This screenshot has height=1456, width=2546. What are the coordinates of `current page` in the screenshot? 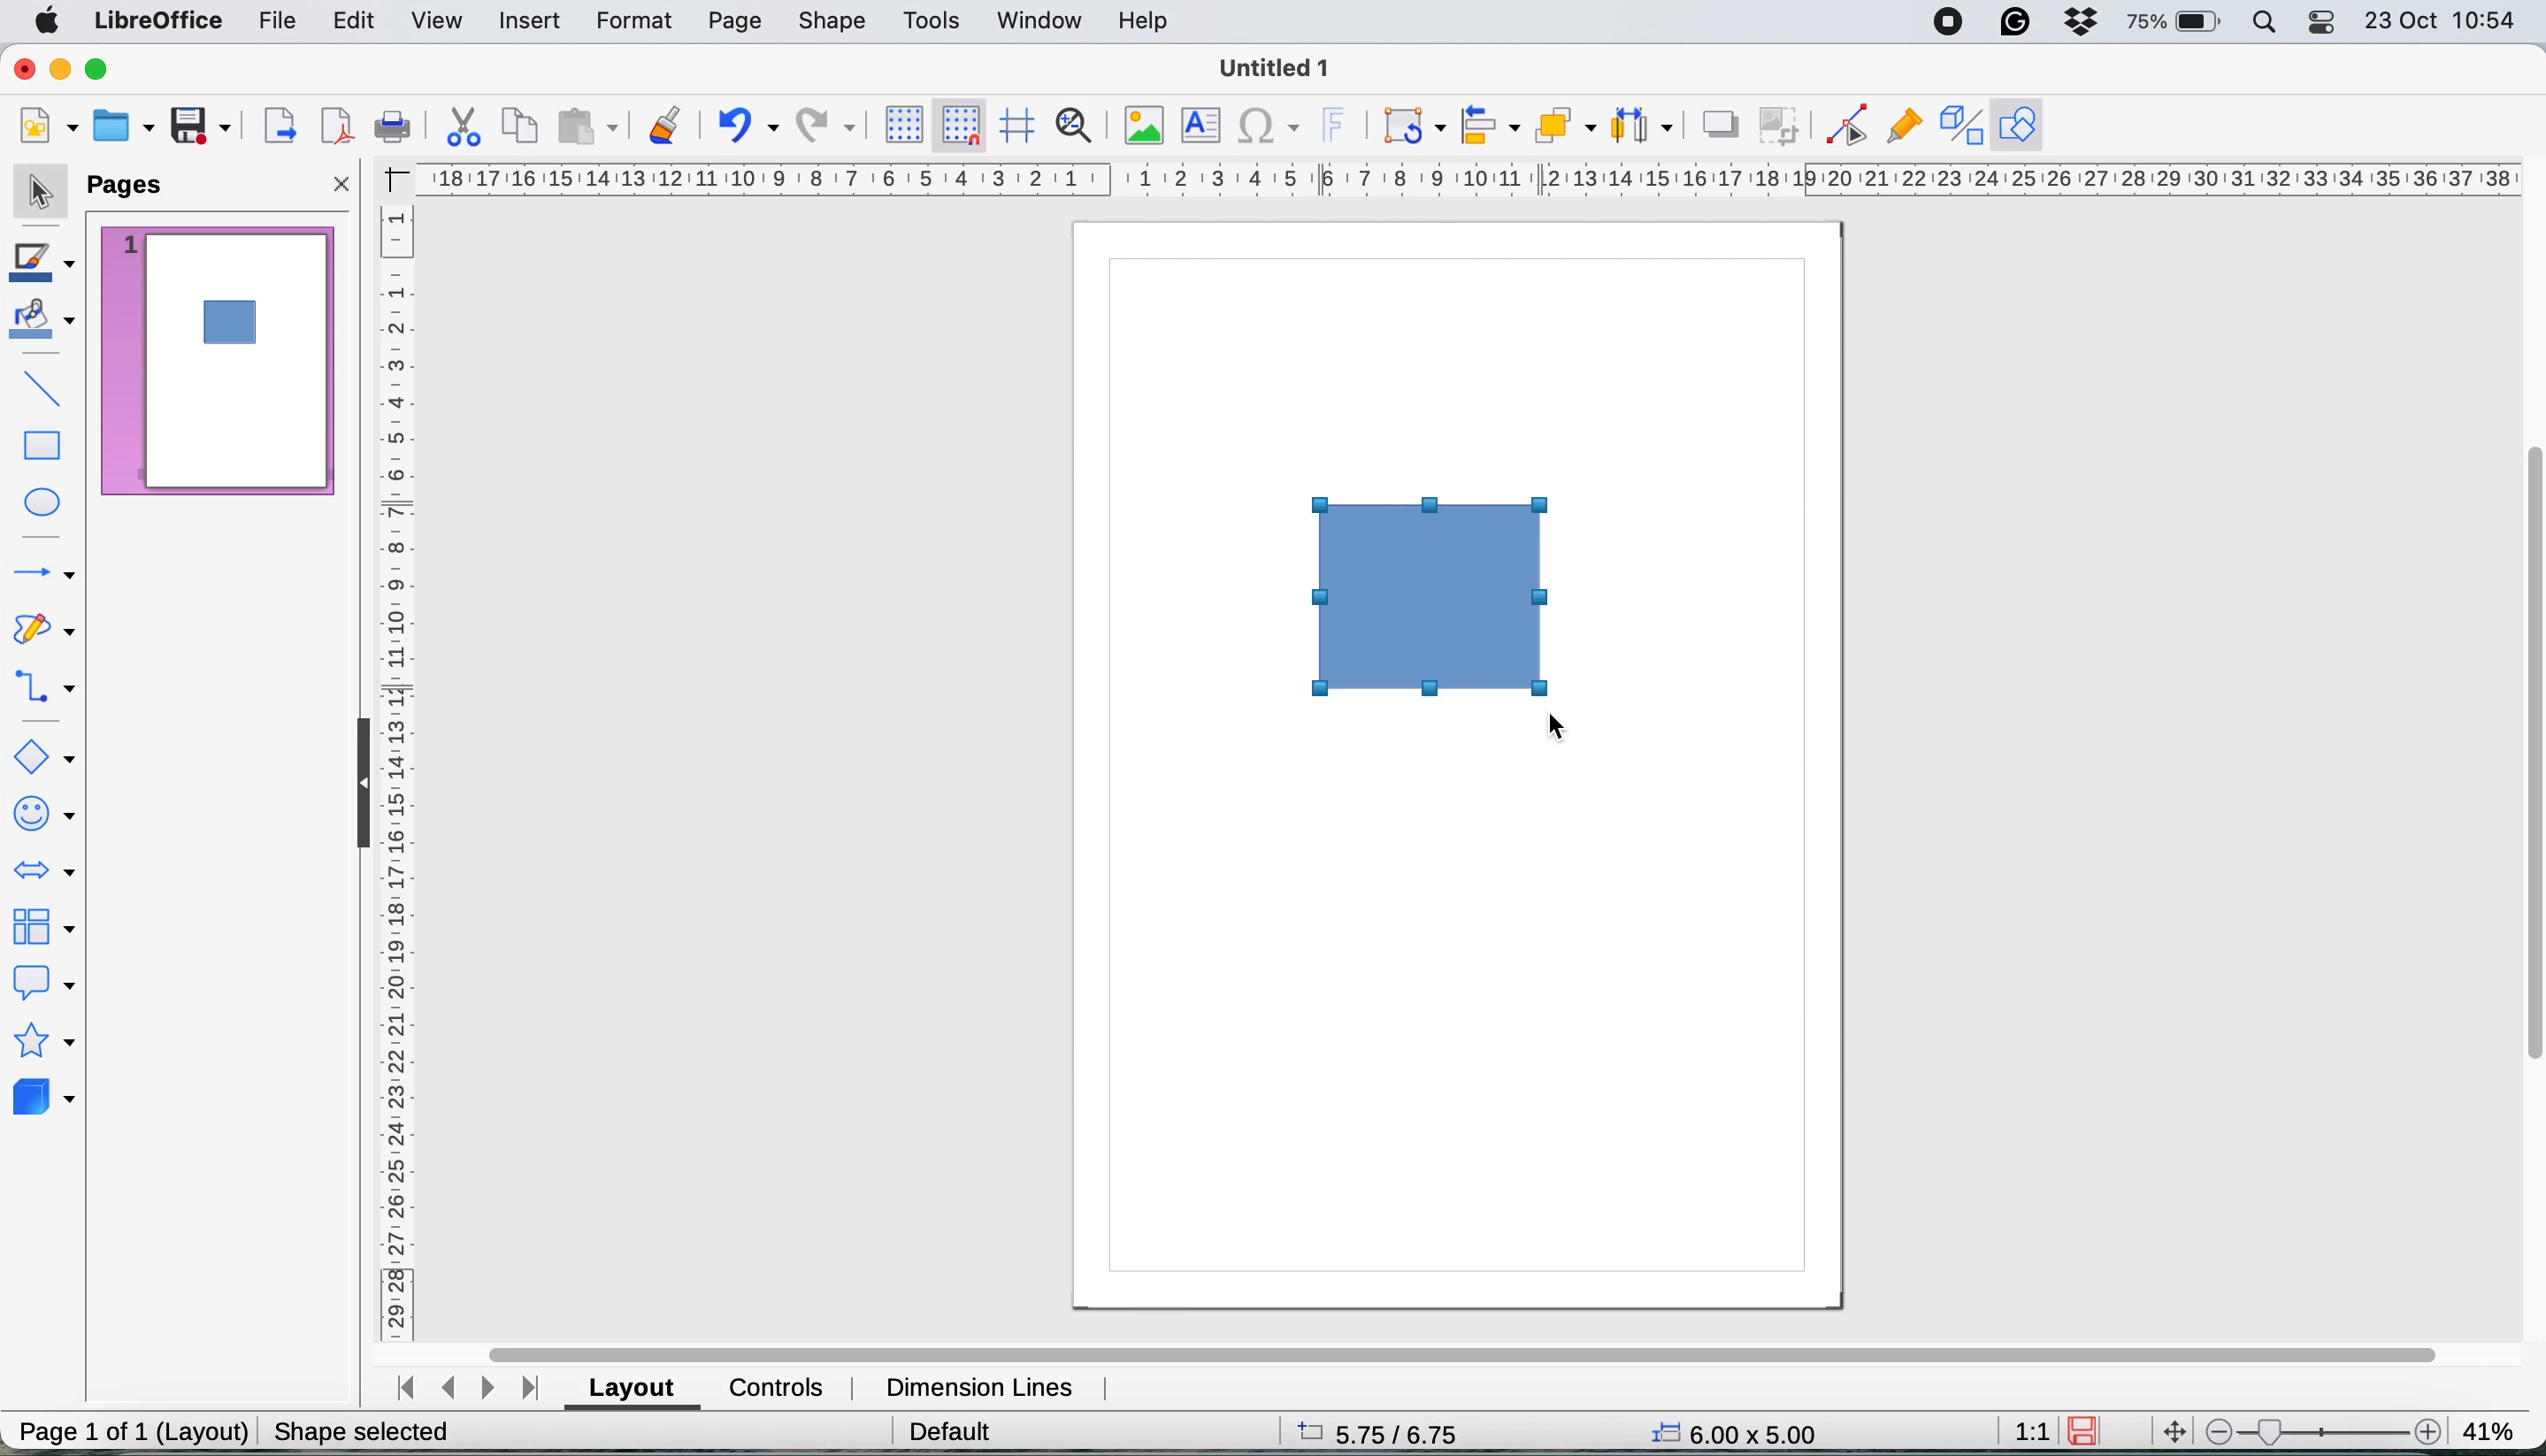 It's located at (217, 360).